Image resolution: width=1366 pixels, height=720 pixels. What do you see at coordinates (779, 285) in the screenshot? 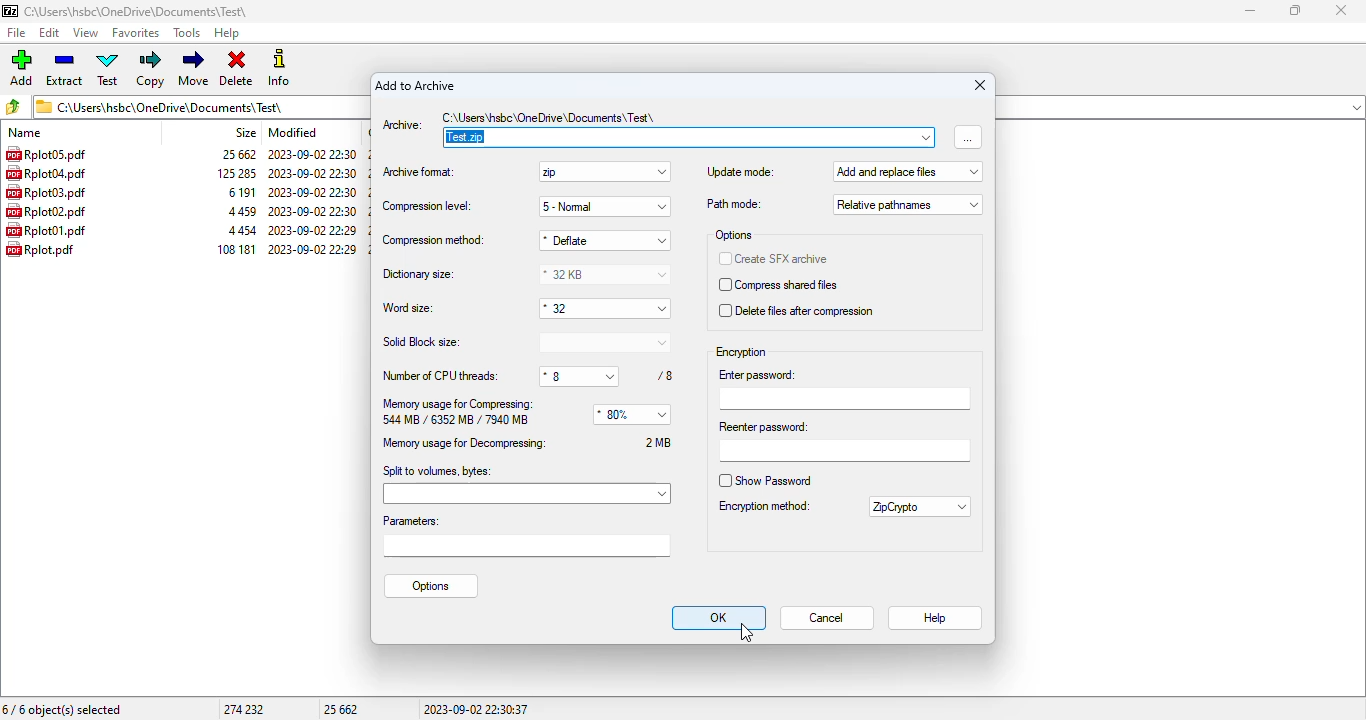
I see `compress shared files` at bounding box center [779, 285].